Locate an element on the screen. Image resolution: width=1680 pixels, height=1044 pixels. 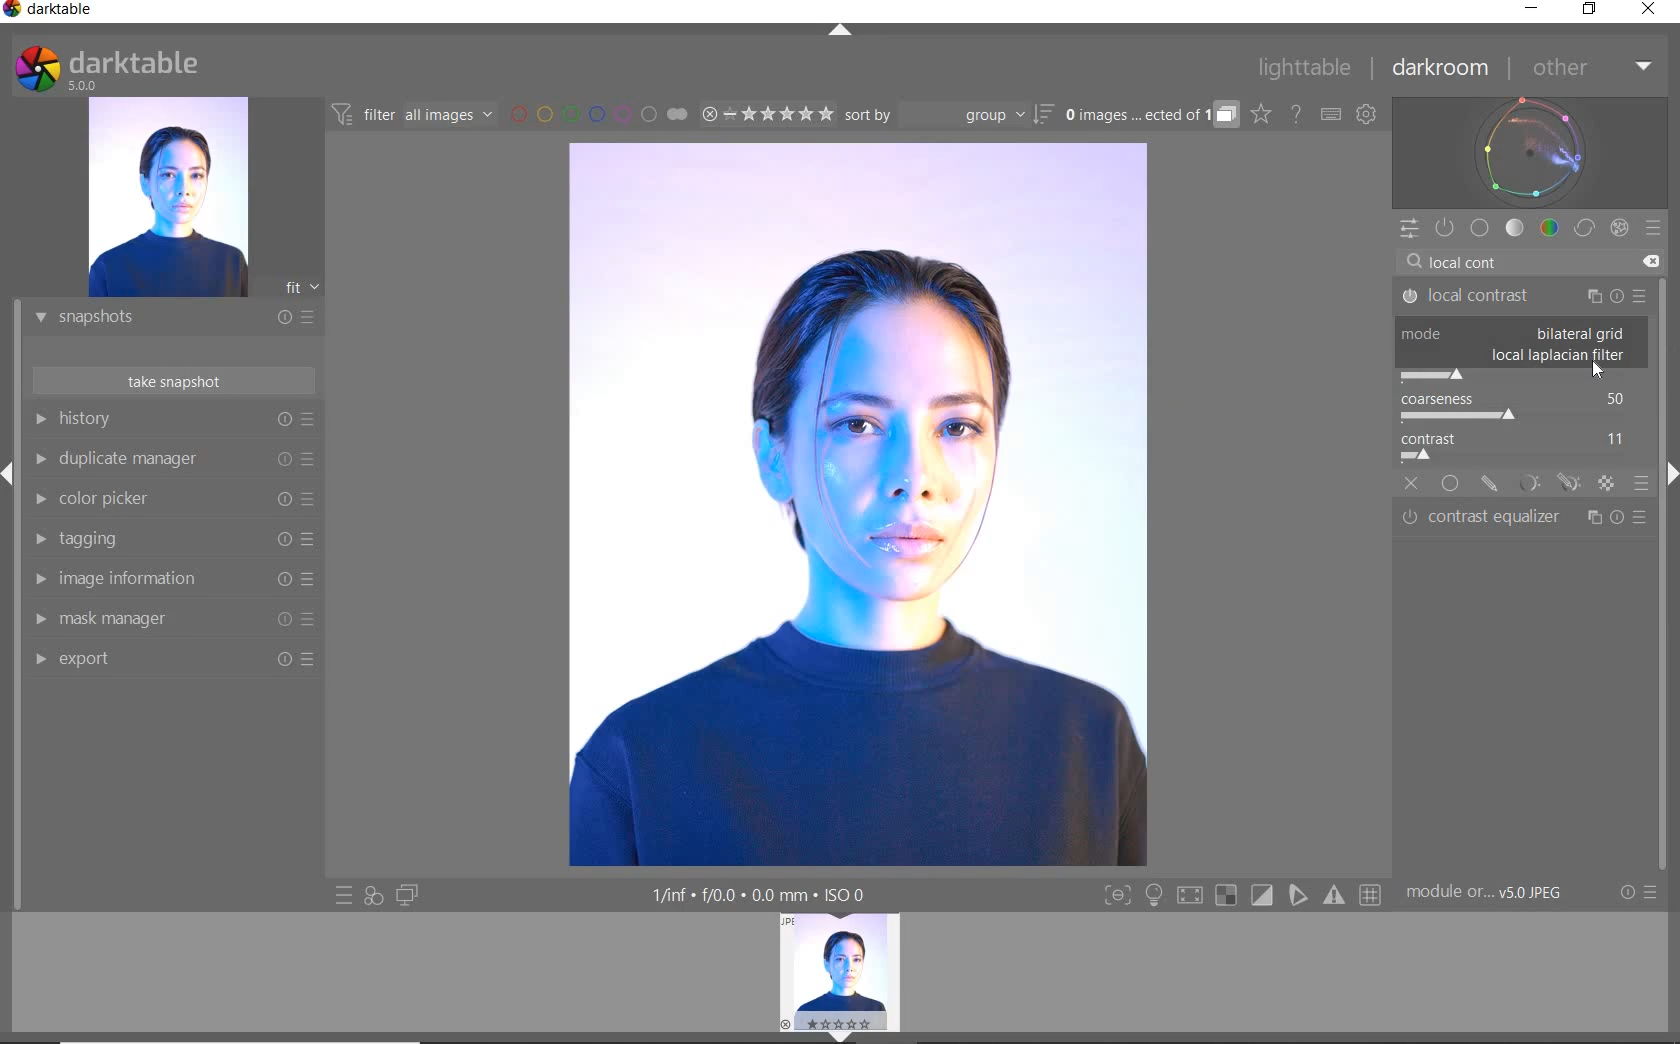
COLOR is located at coordinates (1550, 227).